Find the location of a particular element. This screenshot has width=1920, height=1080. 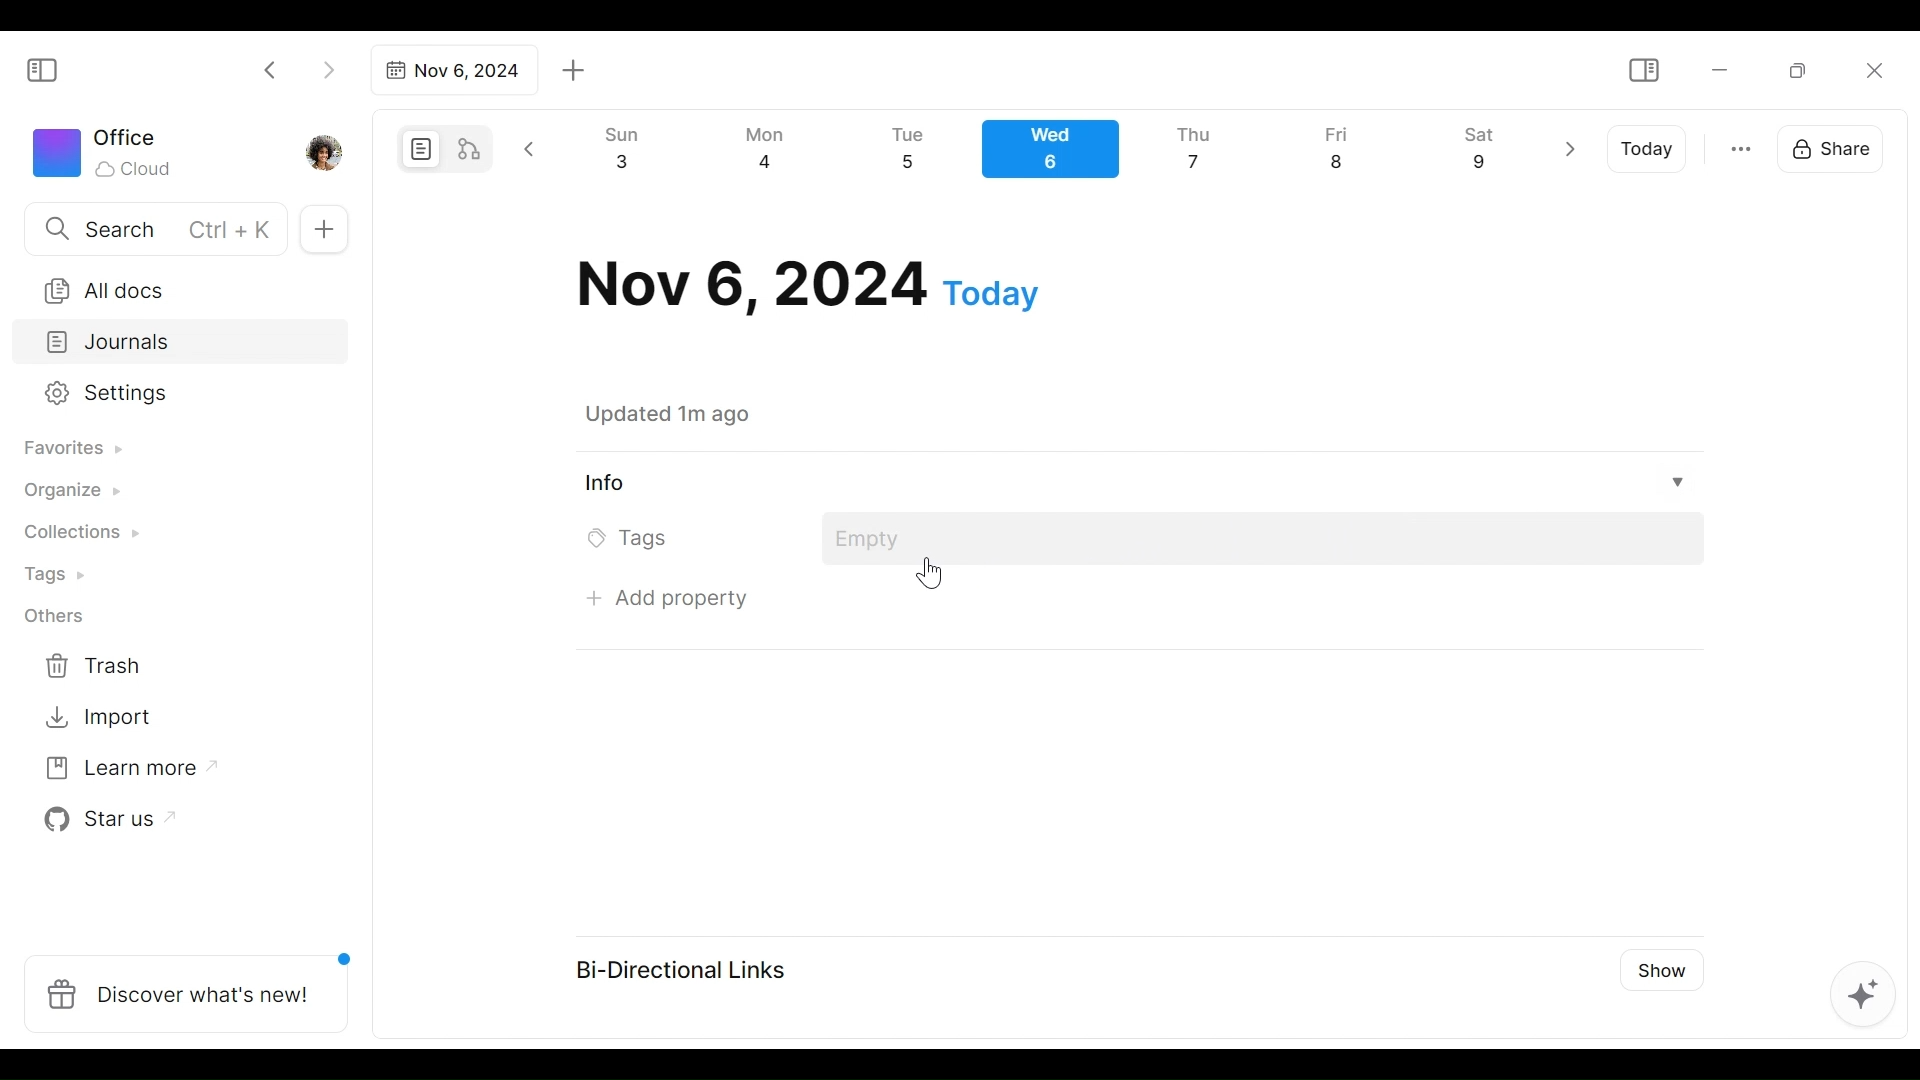

Show is located at coordinates (1655, 968).